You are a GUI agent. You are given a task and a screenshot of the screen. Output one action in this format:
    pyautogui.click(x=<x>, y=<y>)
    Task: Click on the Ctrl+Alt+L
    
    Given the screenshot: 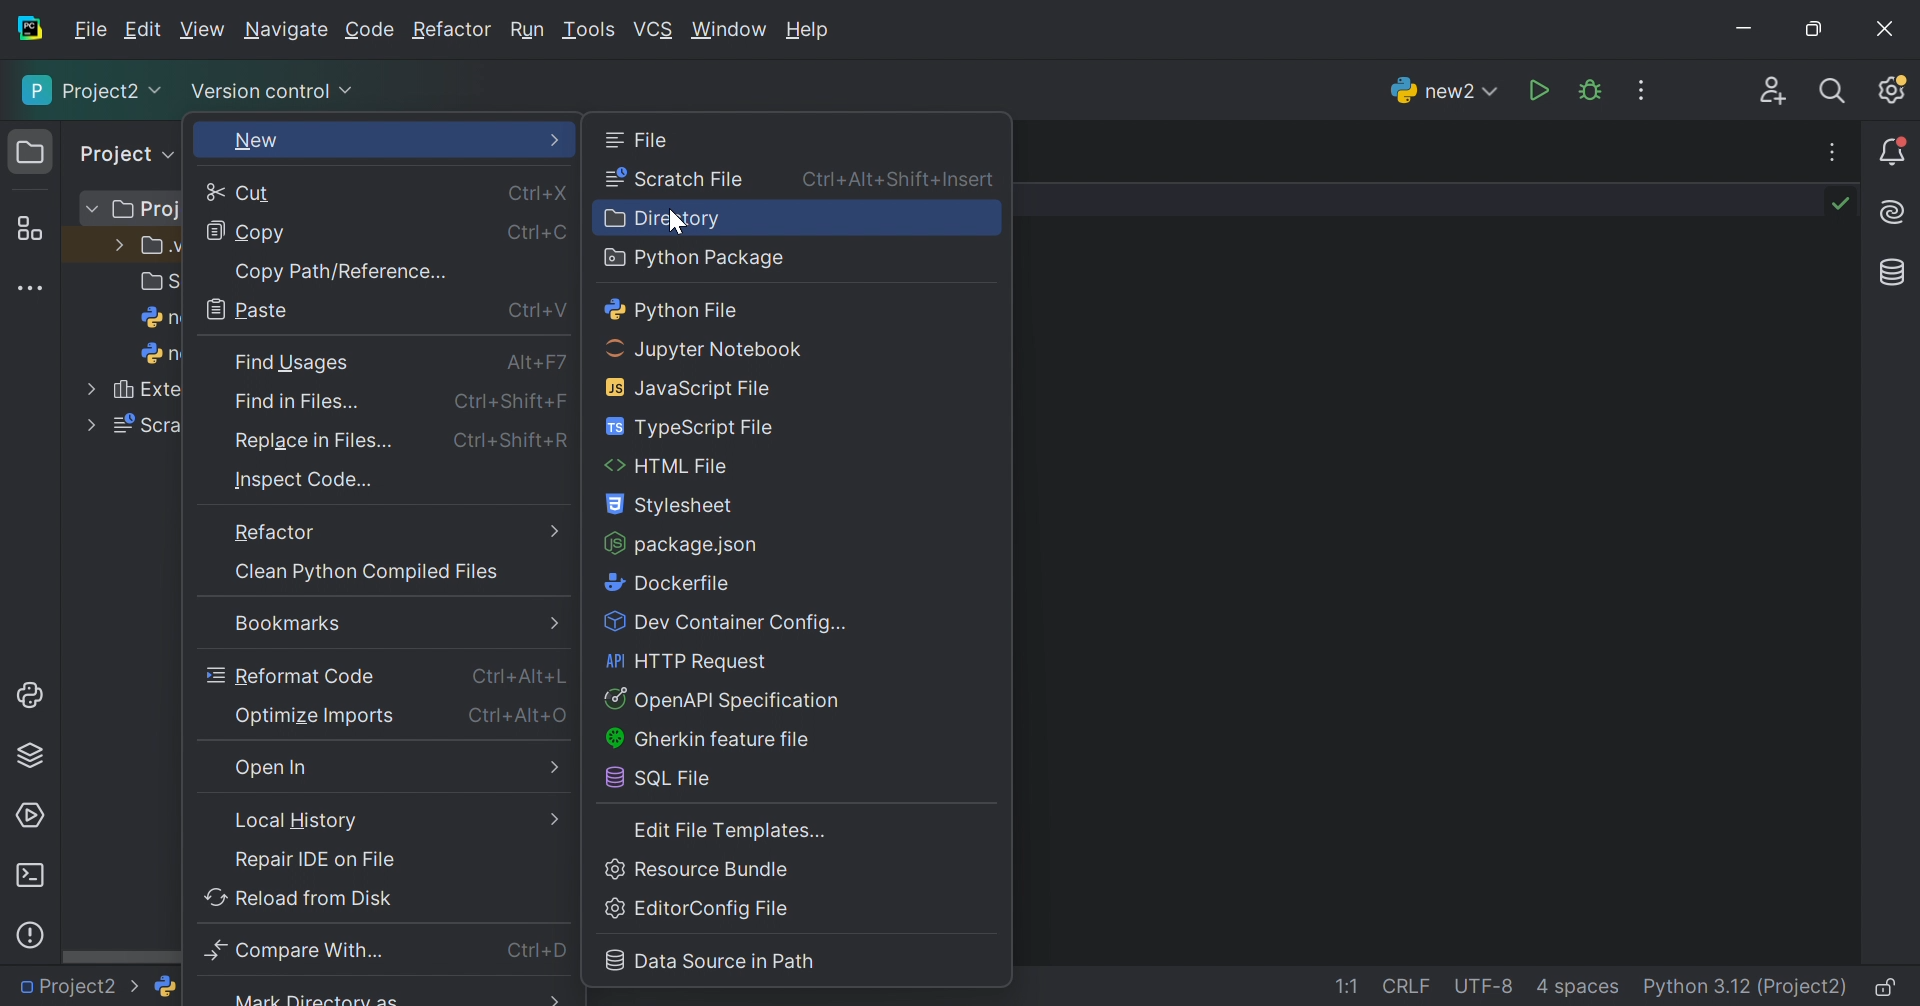 What is the action you would take?
    pyautogui.click(x=519, y=678)
    